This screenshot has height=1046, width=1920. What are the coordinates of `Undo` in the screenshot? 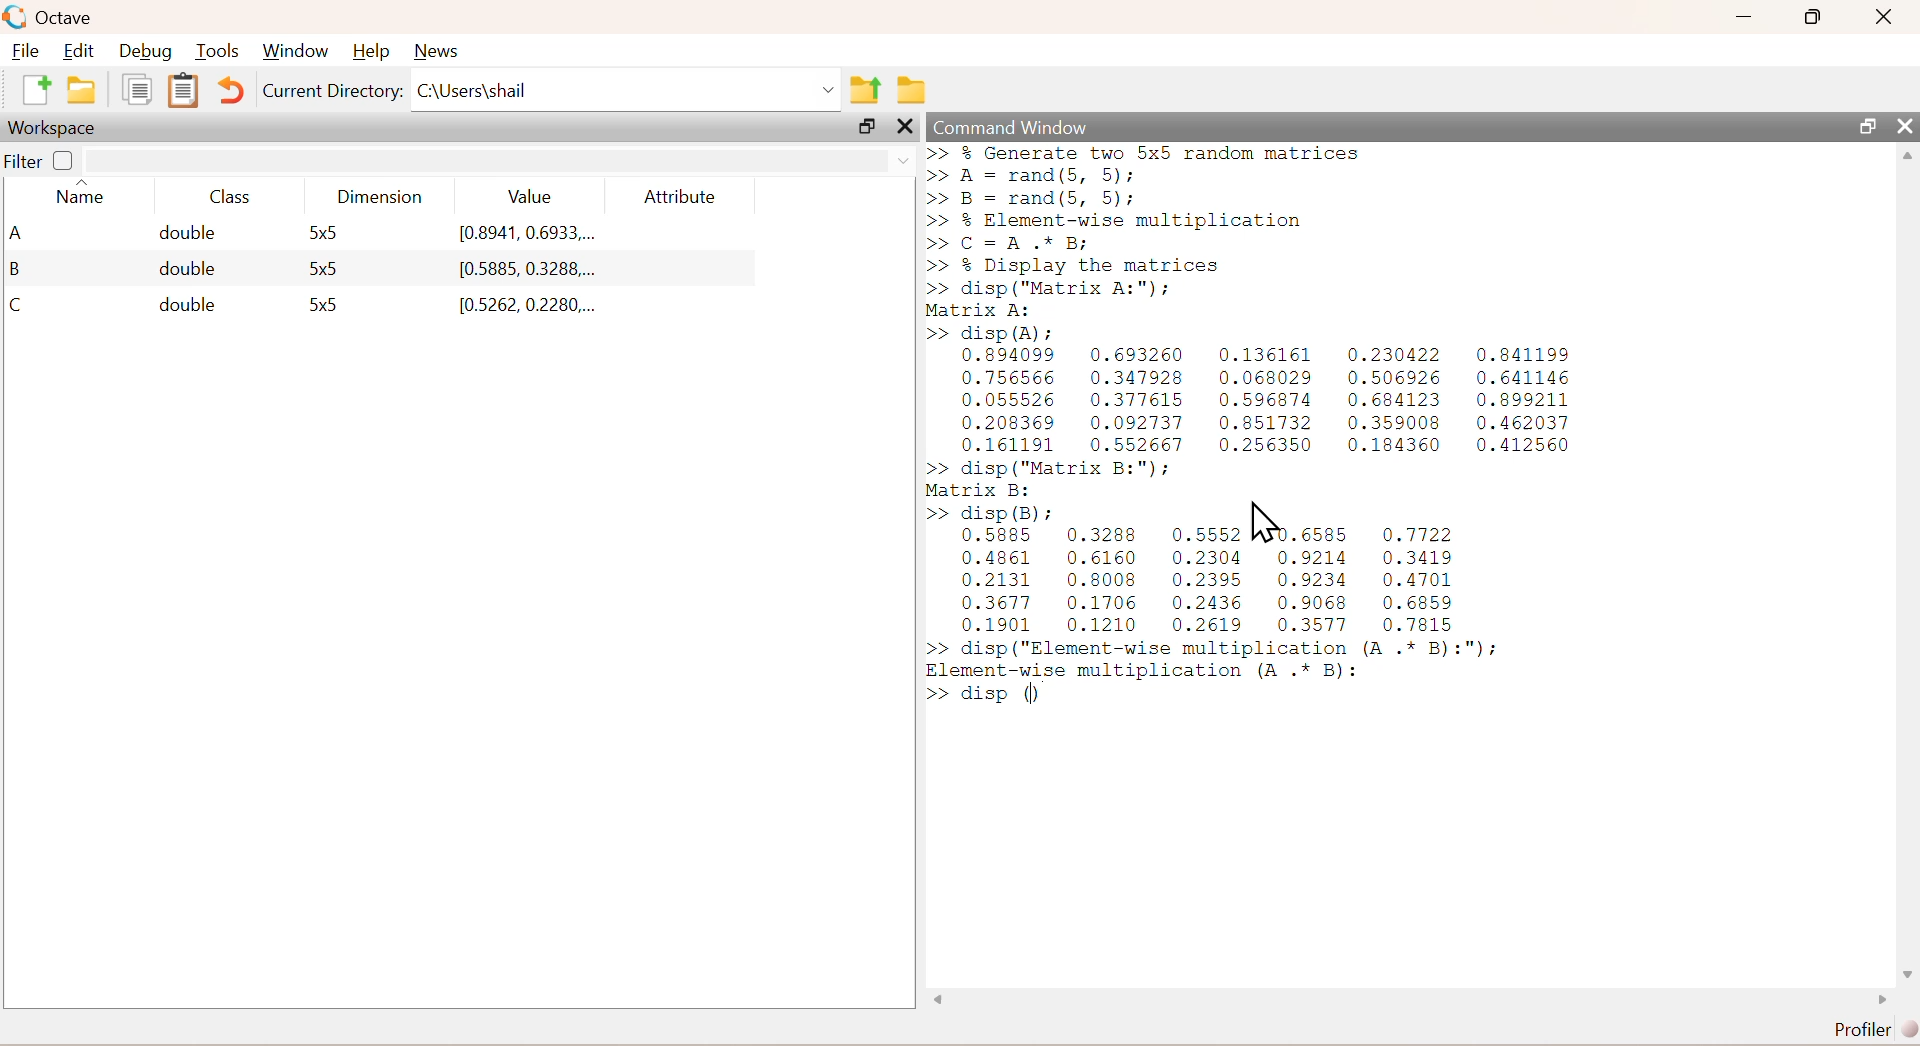 It's located at (228, 92).